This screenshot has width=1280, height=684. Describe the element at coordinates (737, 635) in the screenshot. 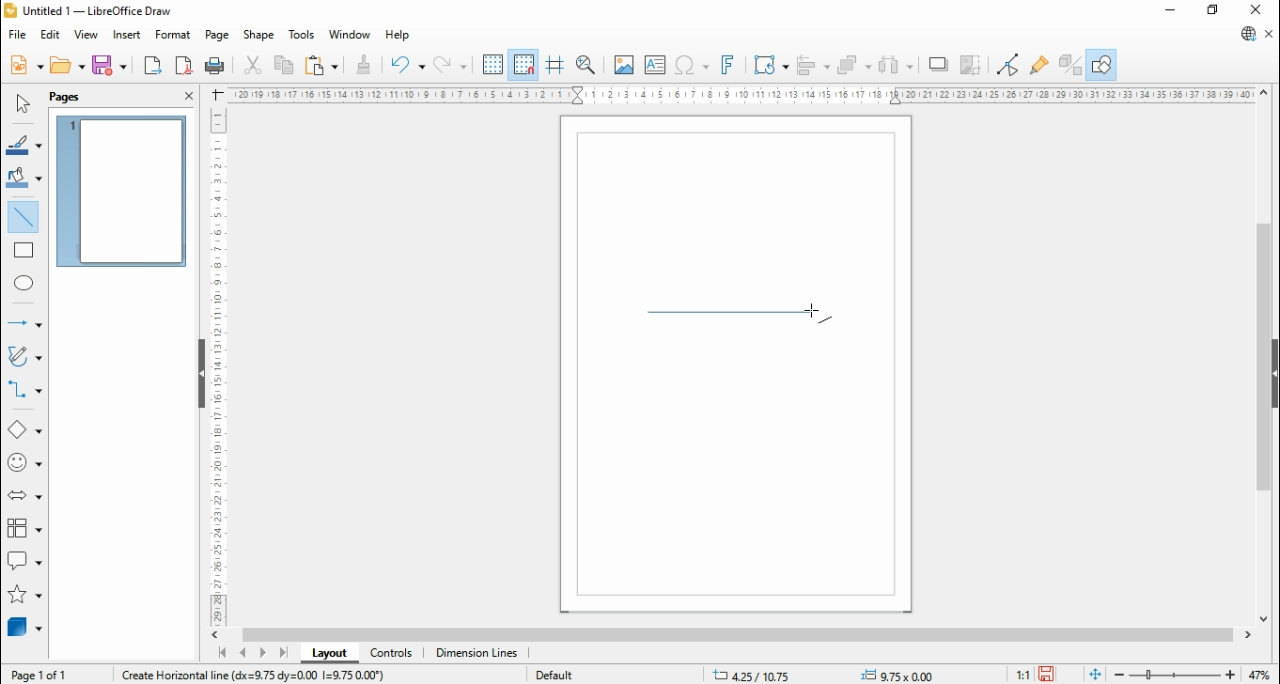

I see `scroll bar` at that location.